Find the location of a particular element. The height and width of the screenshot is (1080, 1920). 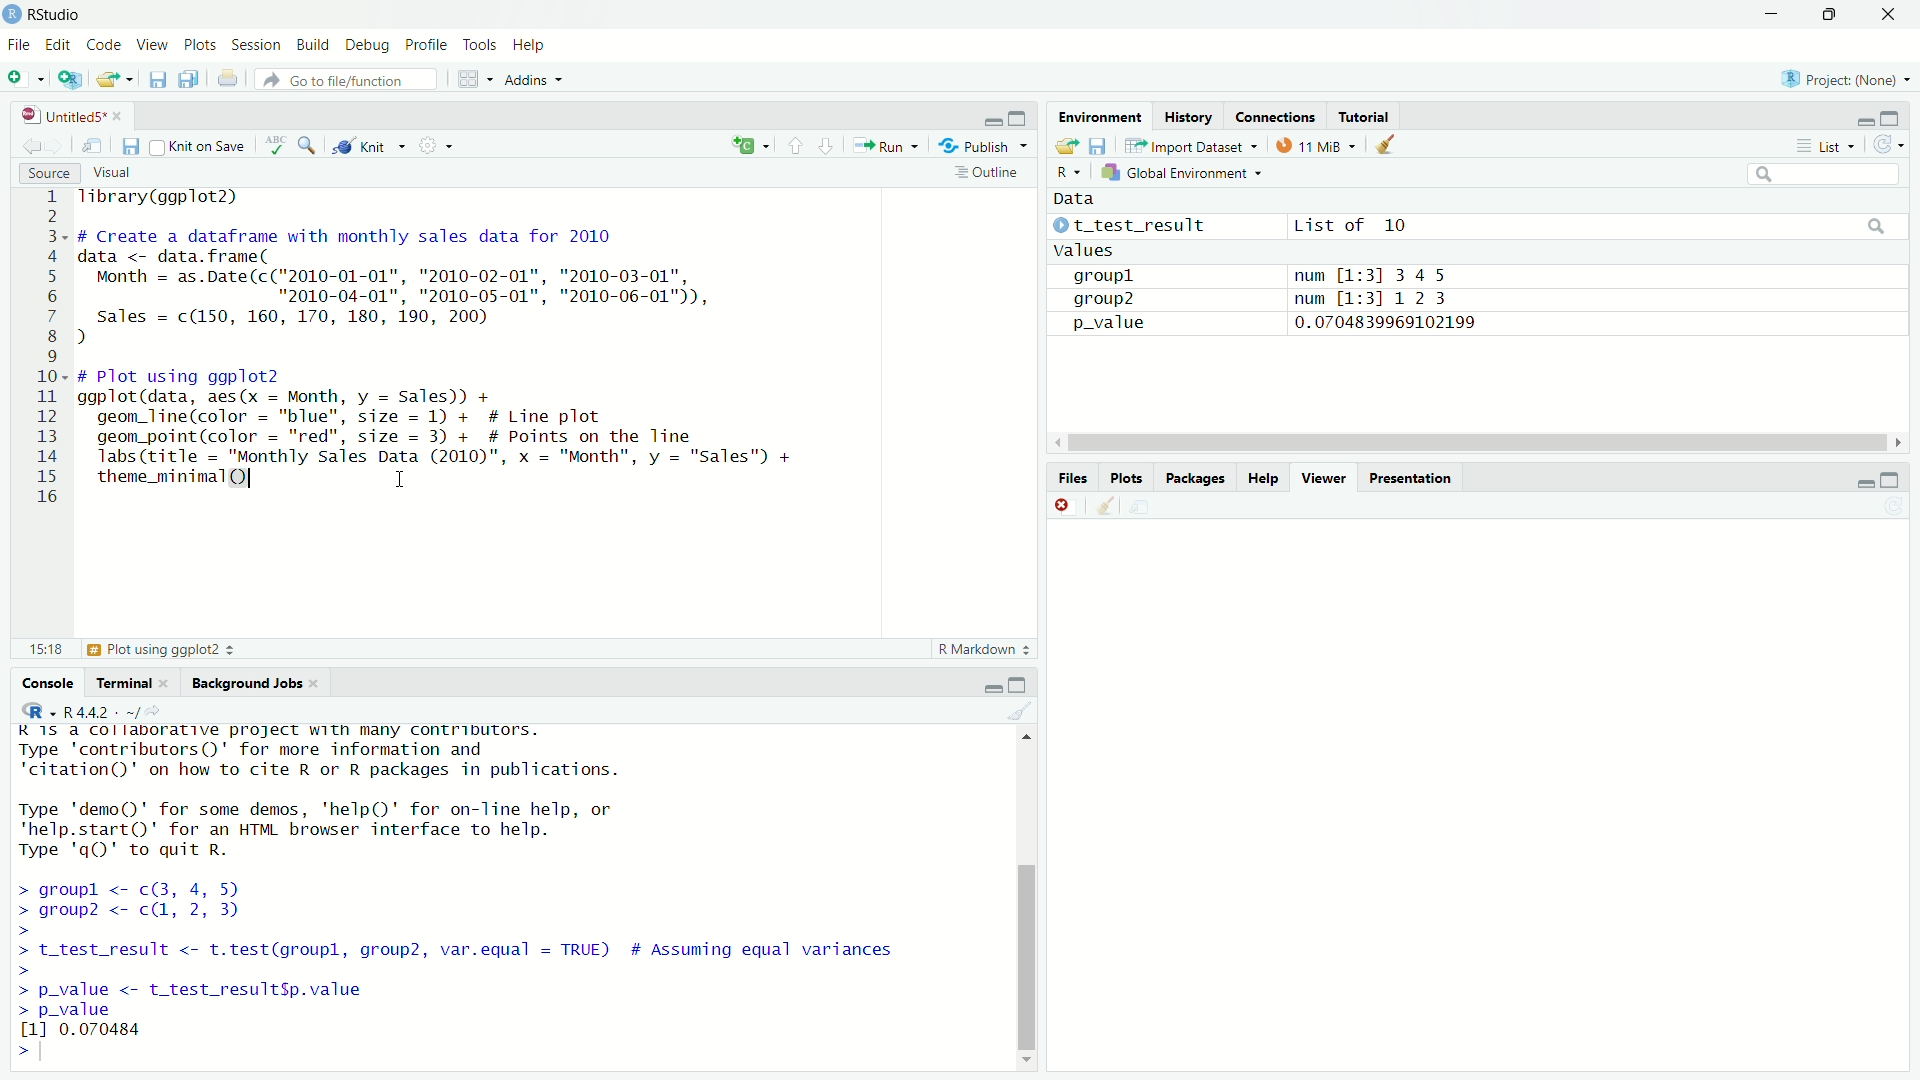

Values is located at coordinates (1083, 251).